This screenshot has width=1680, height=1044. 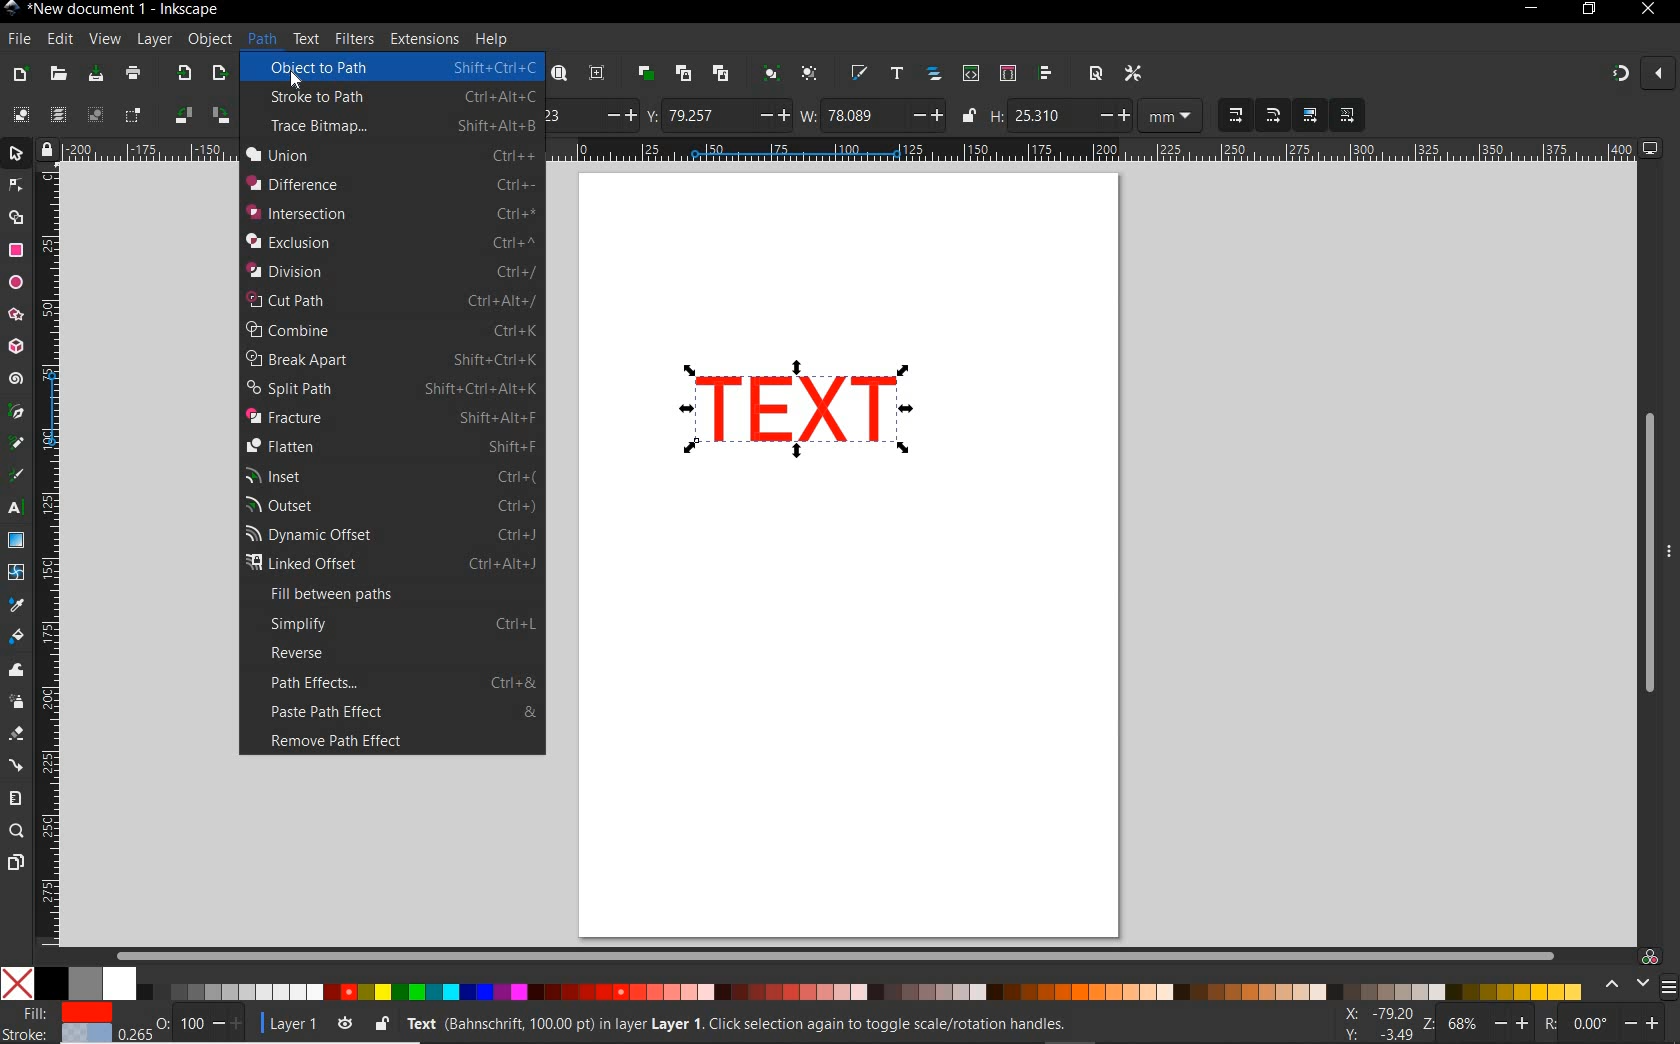 What do you see at coordinates (404, 97) in the screenshot?
I see `STROKE TO PATH` at bounding box center [404, 97].